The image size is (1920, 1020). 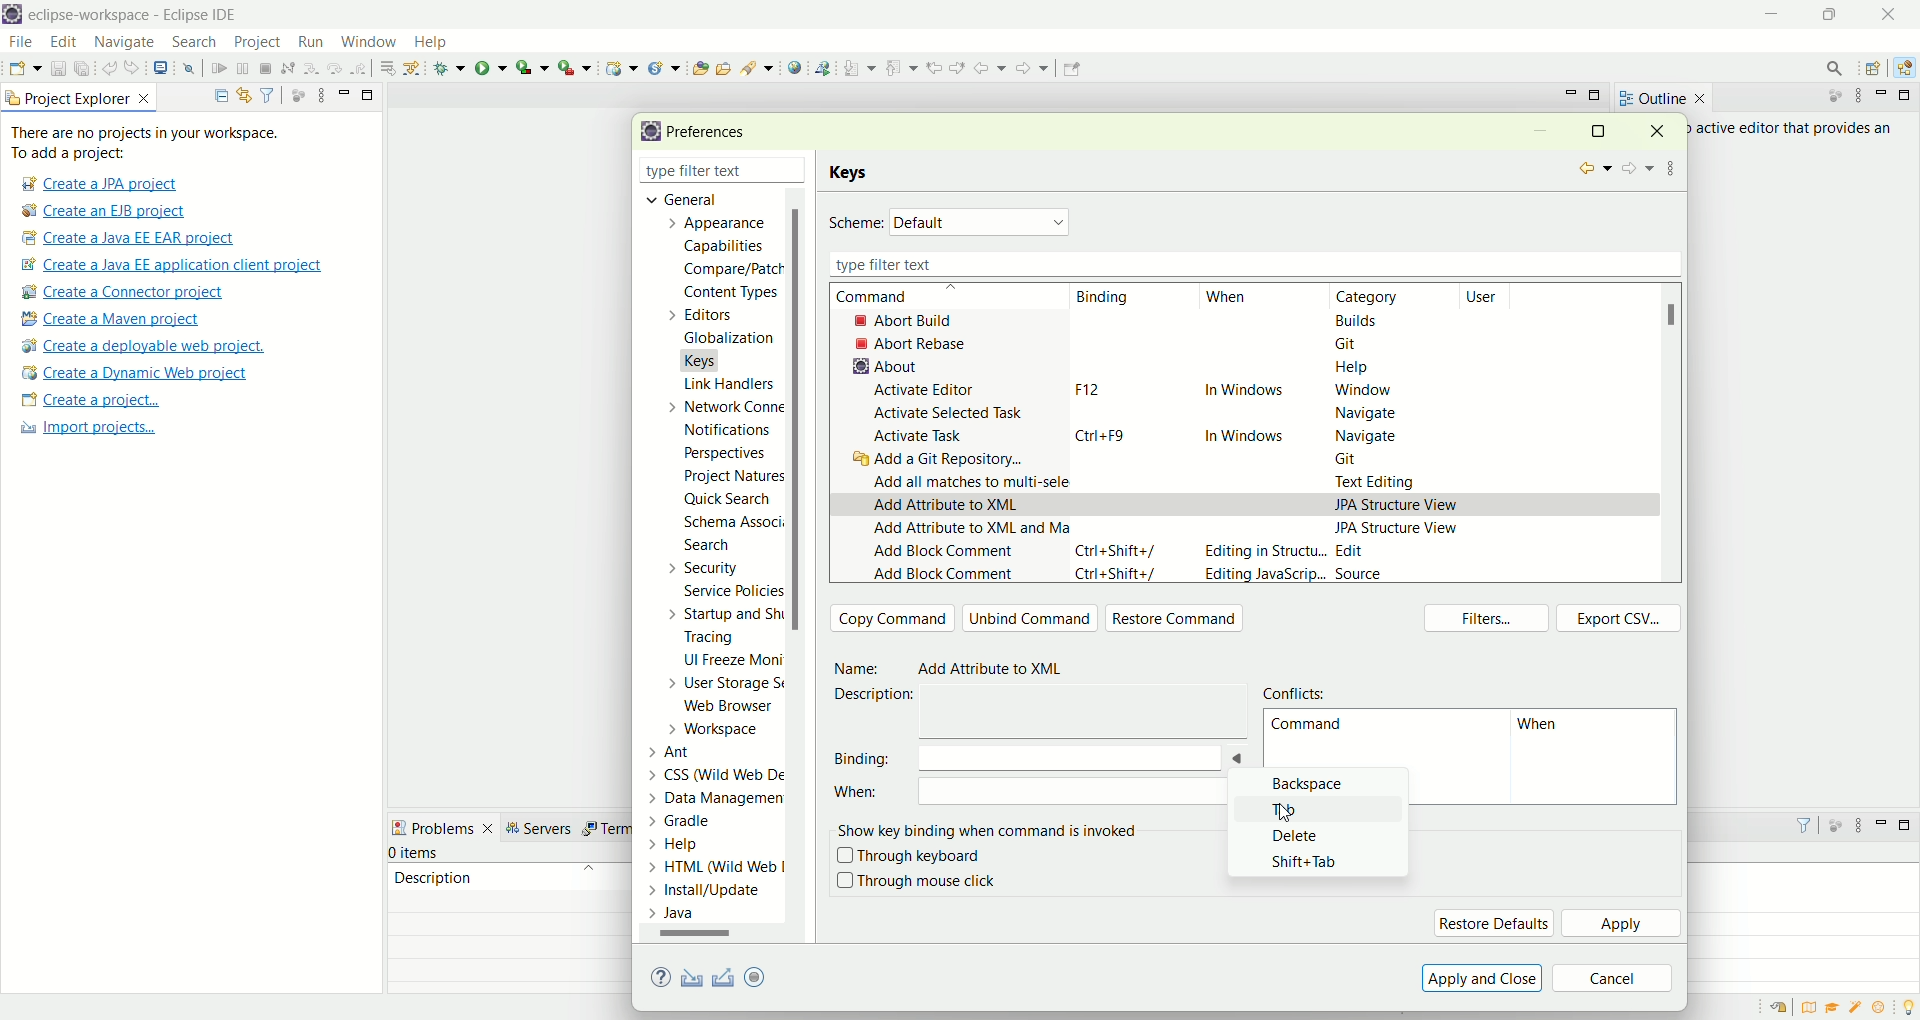 I want to click on terminate, so click(x=266, y=70).